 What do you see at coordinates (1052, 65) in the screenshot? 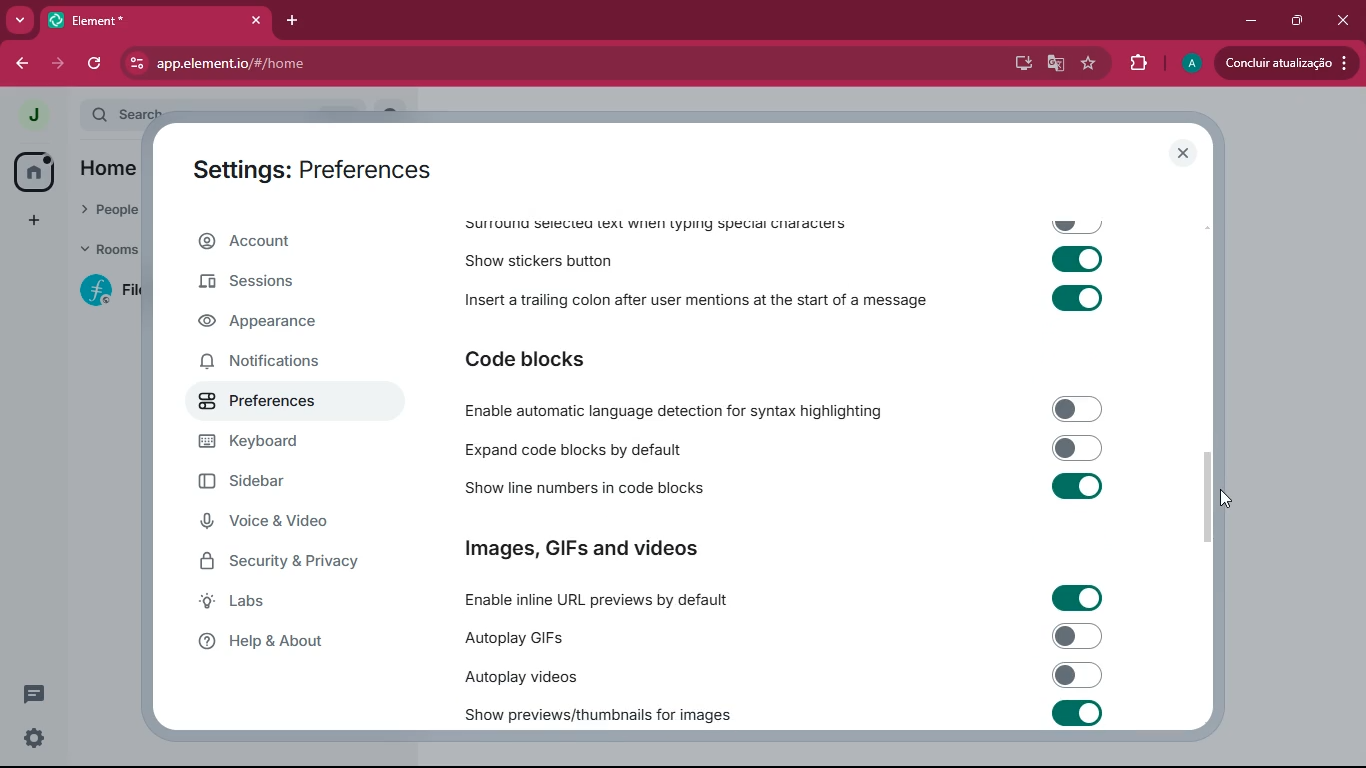
I see `google translate ` at bounding box center [1052, 65].